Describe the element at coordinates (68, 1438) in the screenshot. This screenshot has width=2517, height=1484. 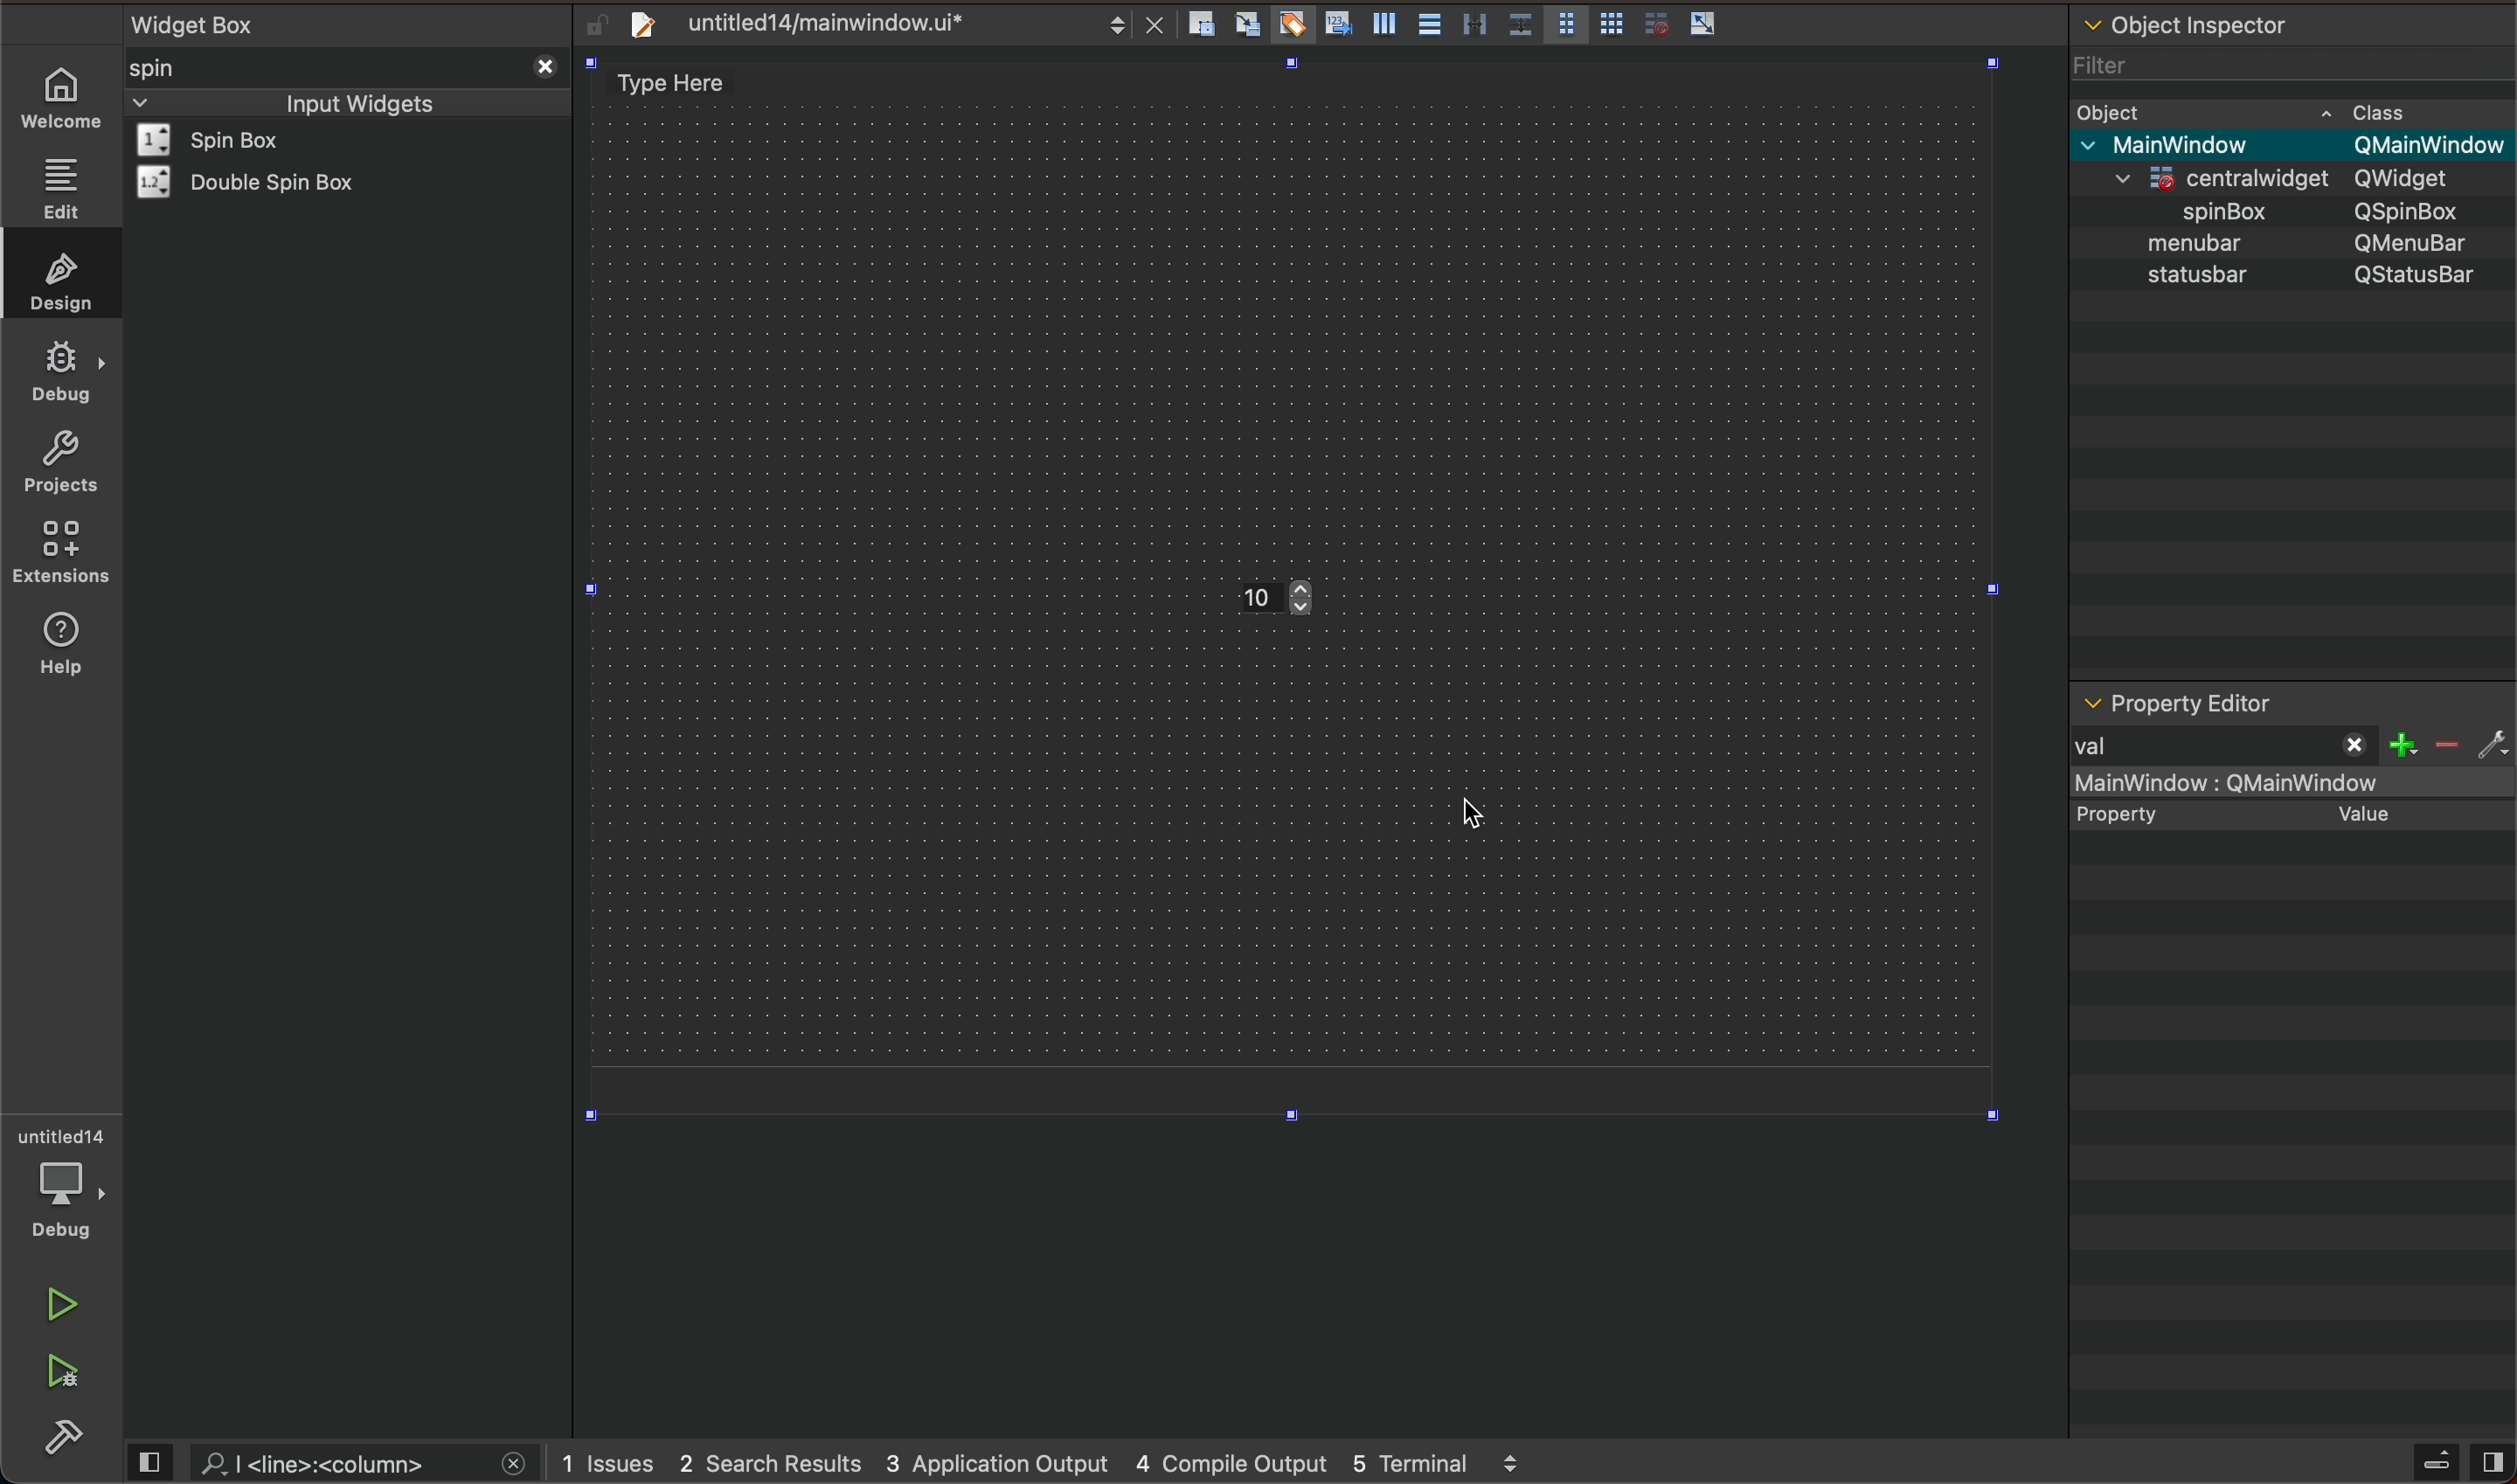
I see `build` at that location.